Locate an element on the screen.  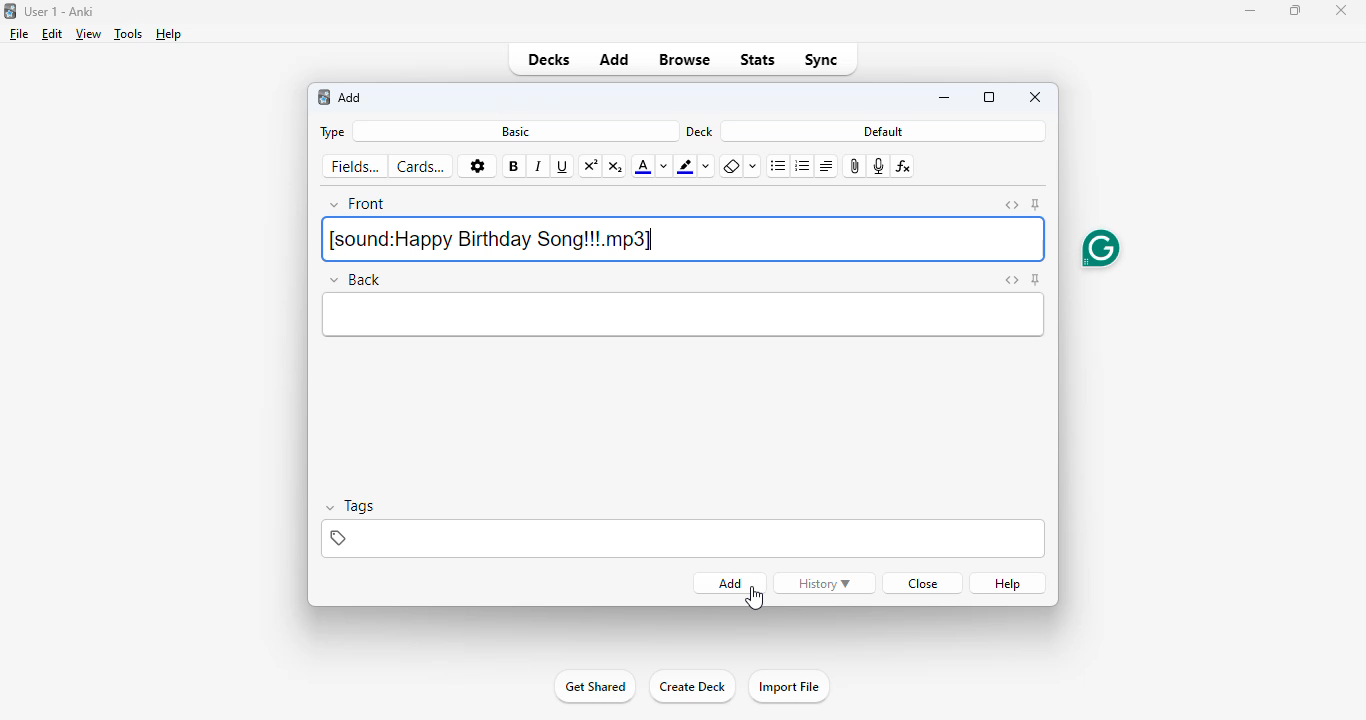
add is located at coordinates (730, 583).